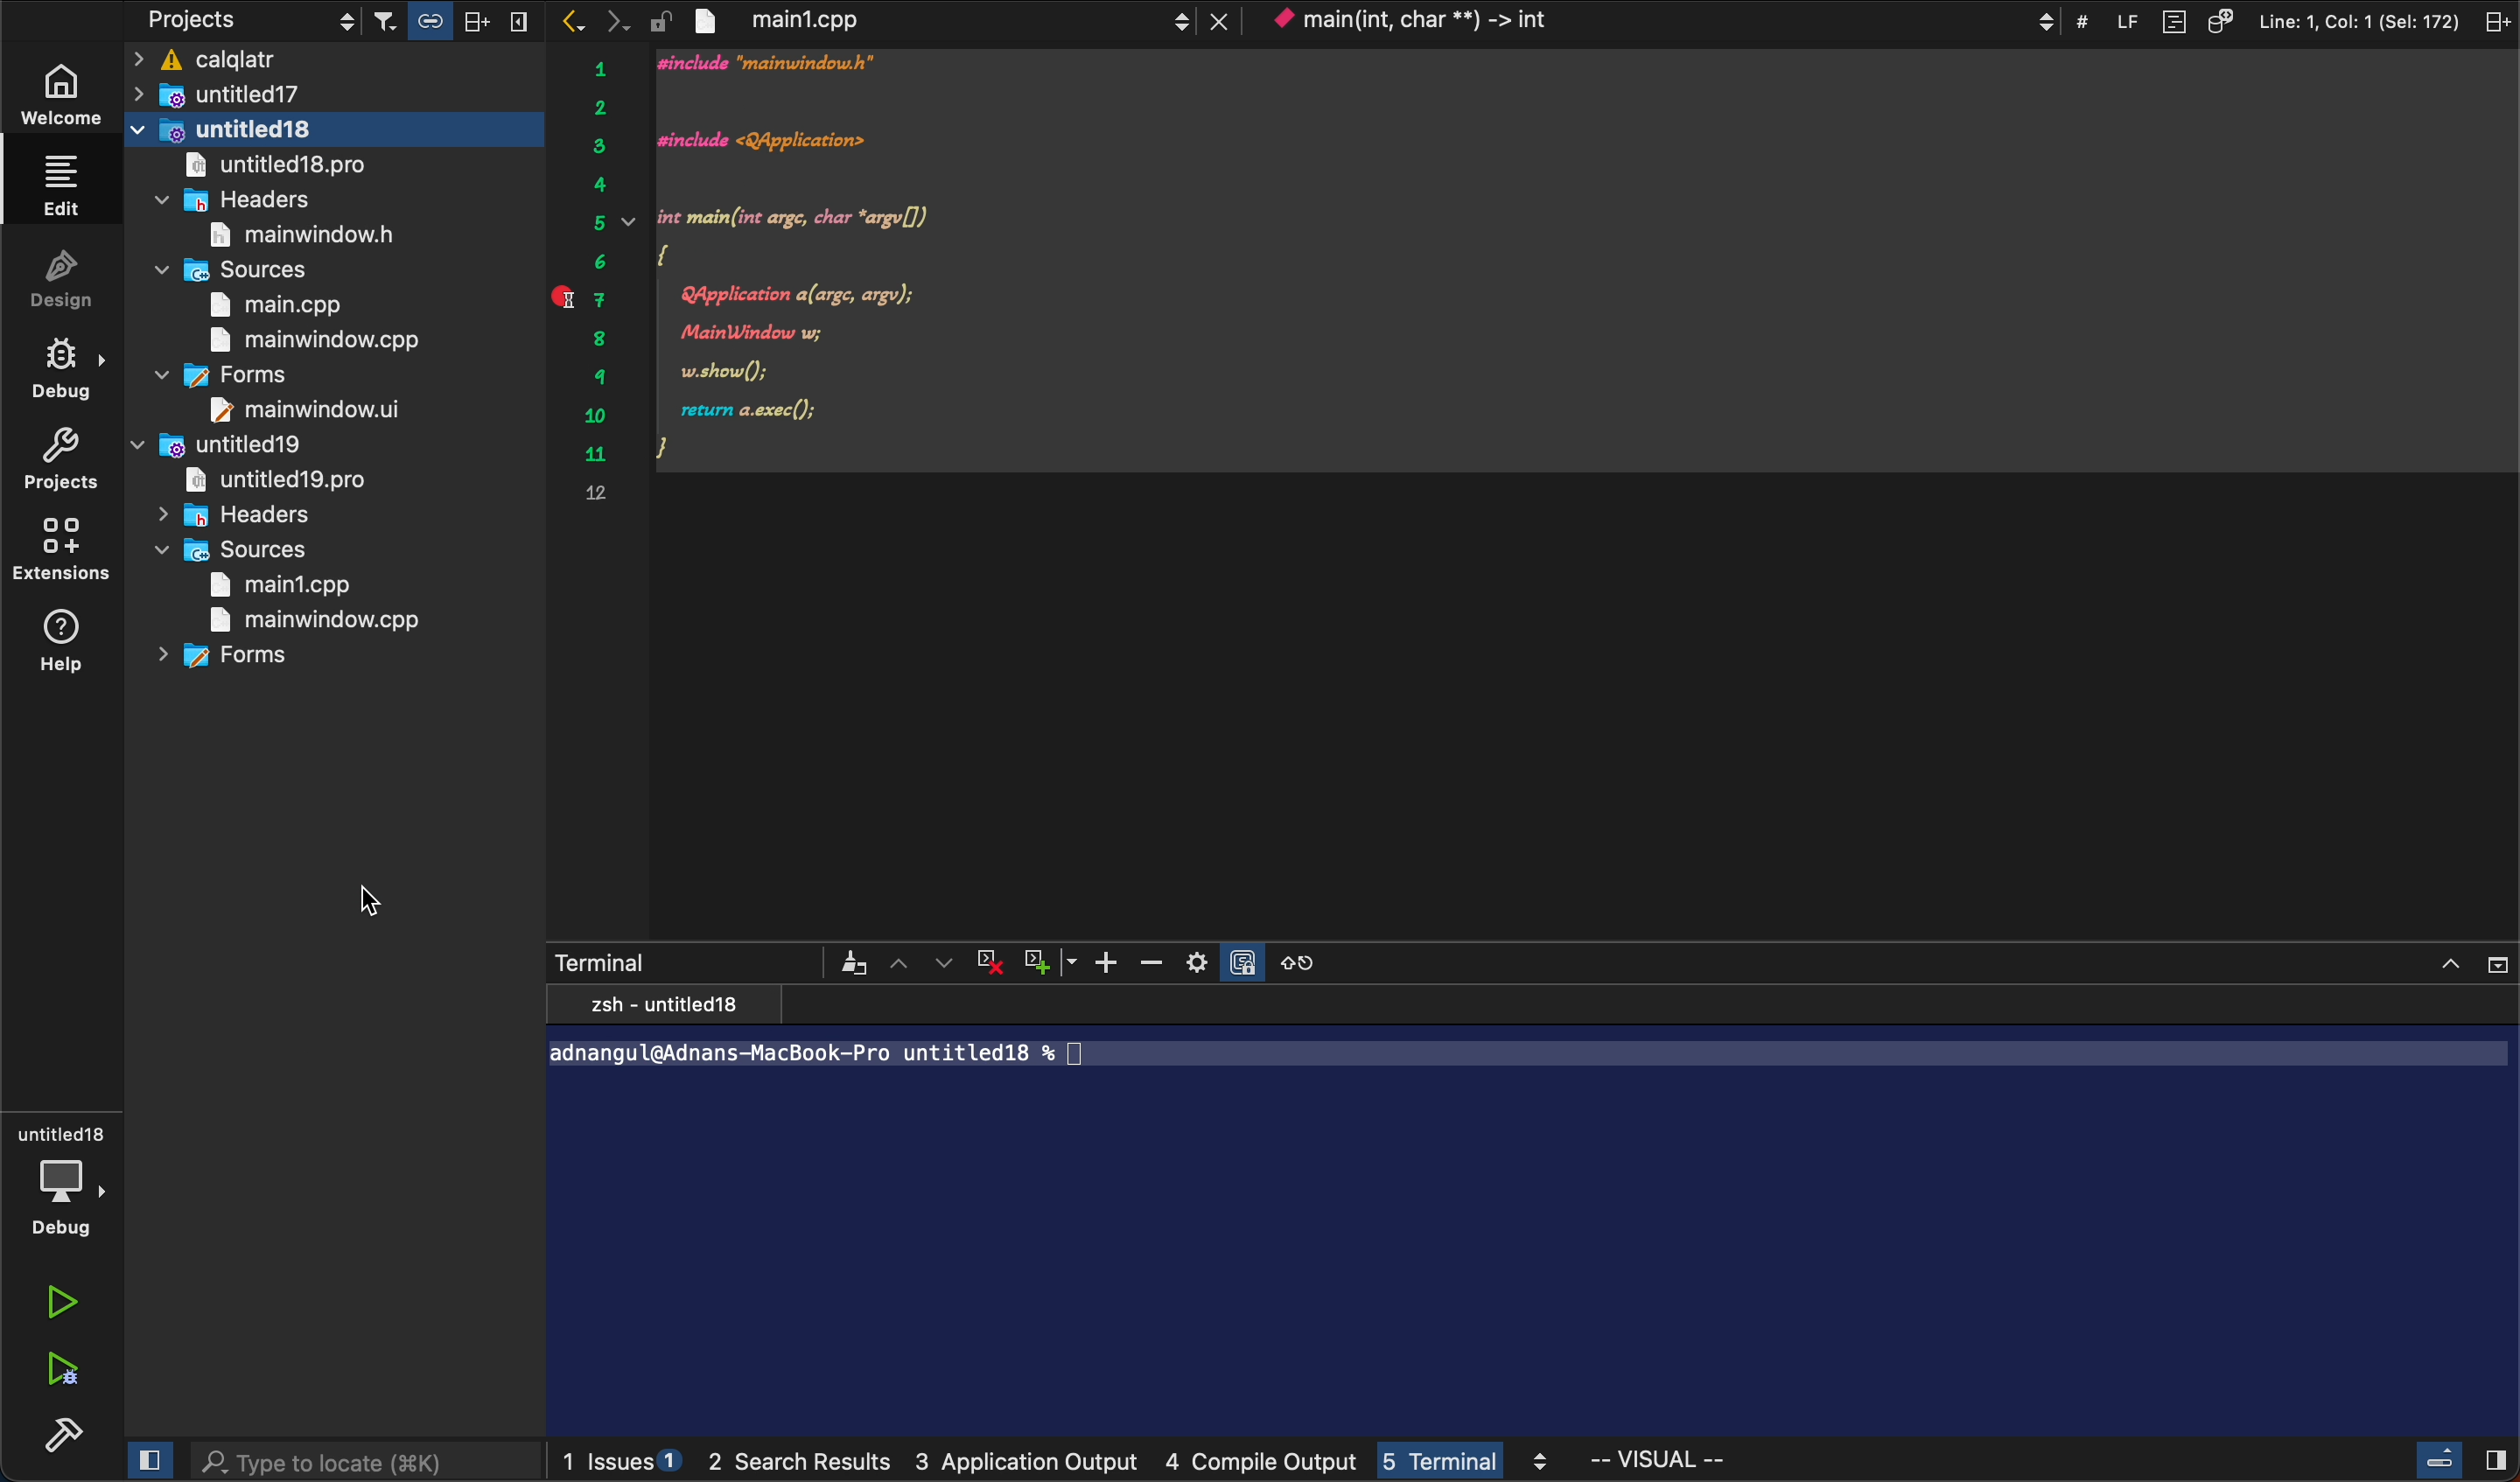 The width and height of the screenshot is (2520, 1482). Describe the element at coordinates (70, 186) in the screenshot. I see `edit` at that location.